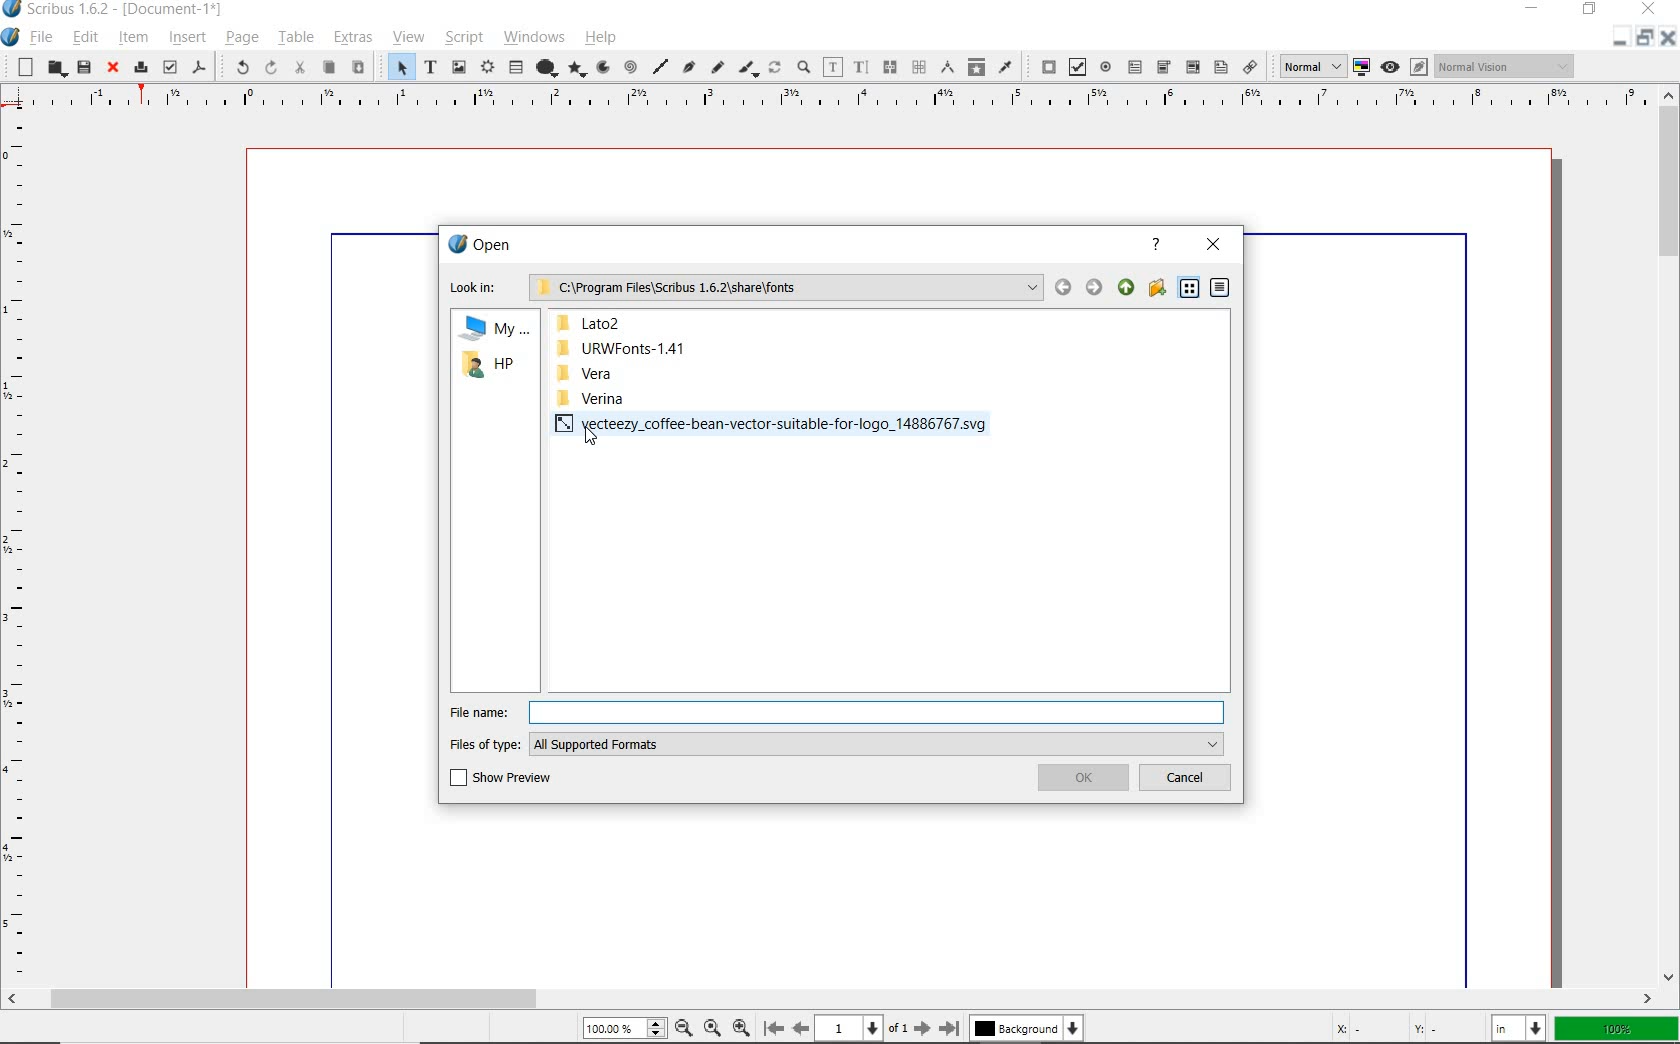 This screenshot has height=1044, width=1680. What do you see at coordinates (1403, 67) in the screenshot?
I see `preview mode` at bounding box center [1403, 67].